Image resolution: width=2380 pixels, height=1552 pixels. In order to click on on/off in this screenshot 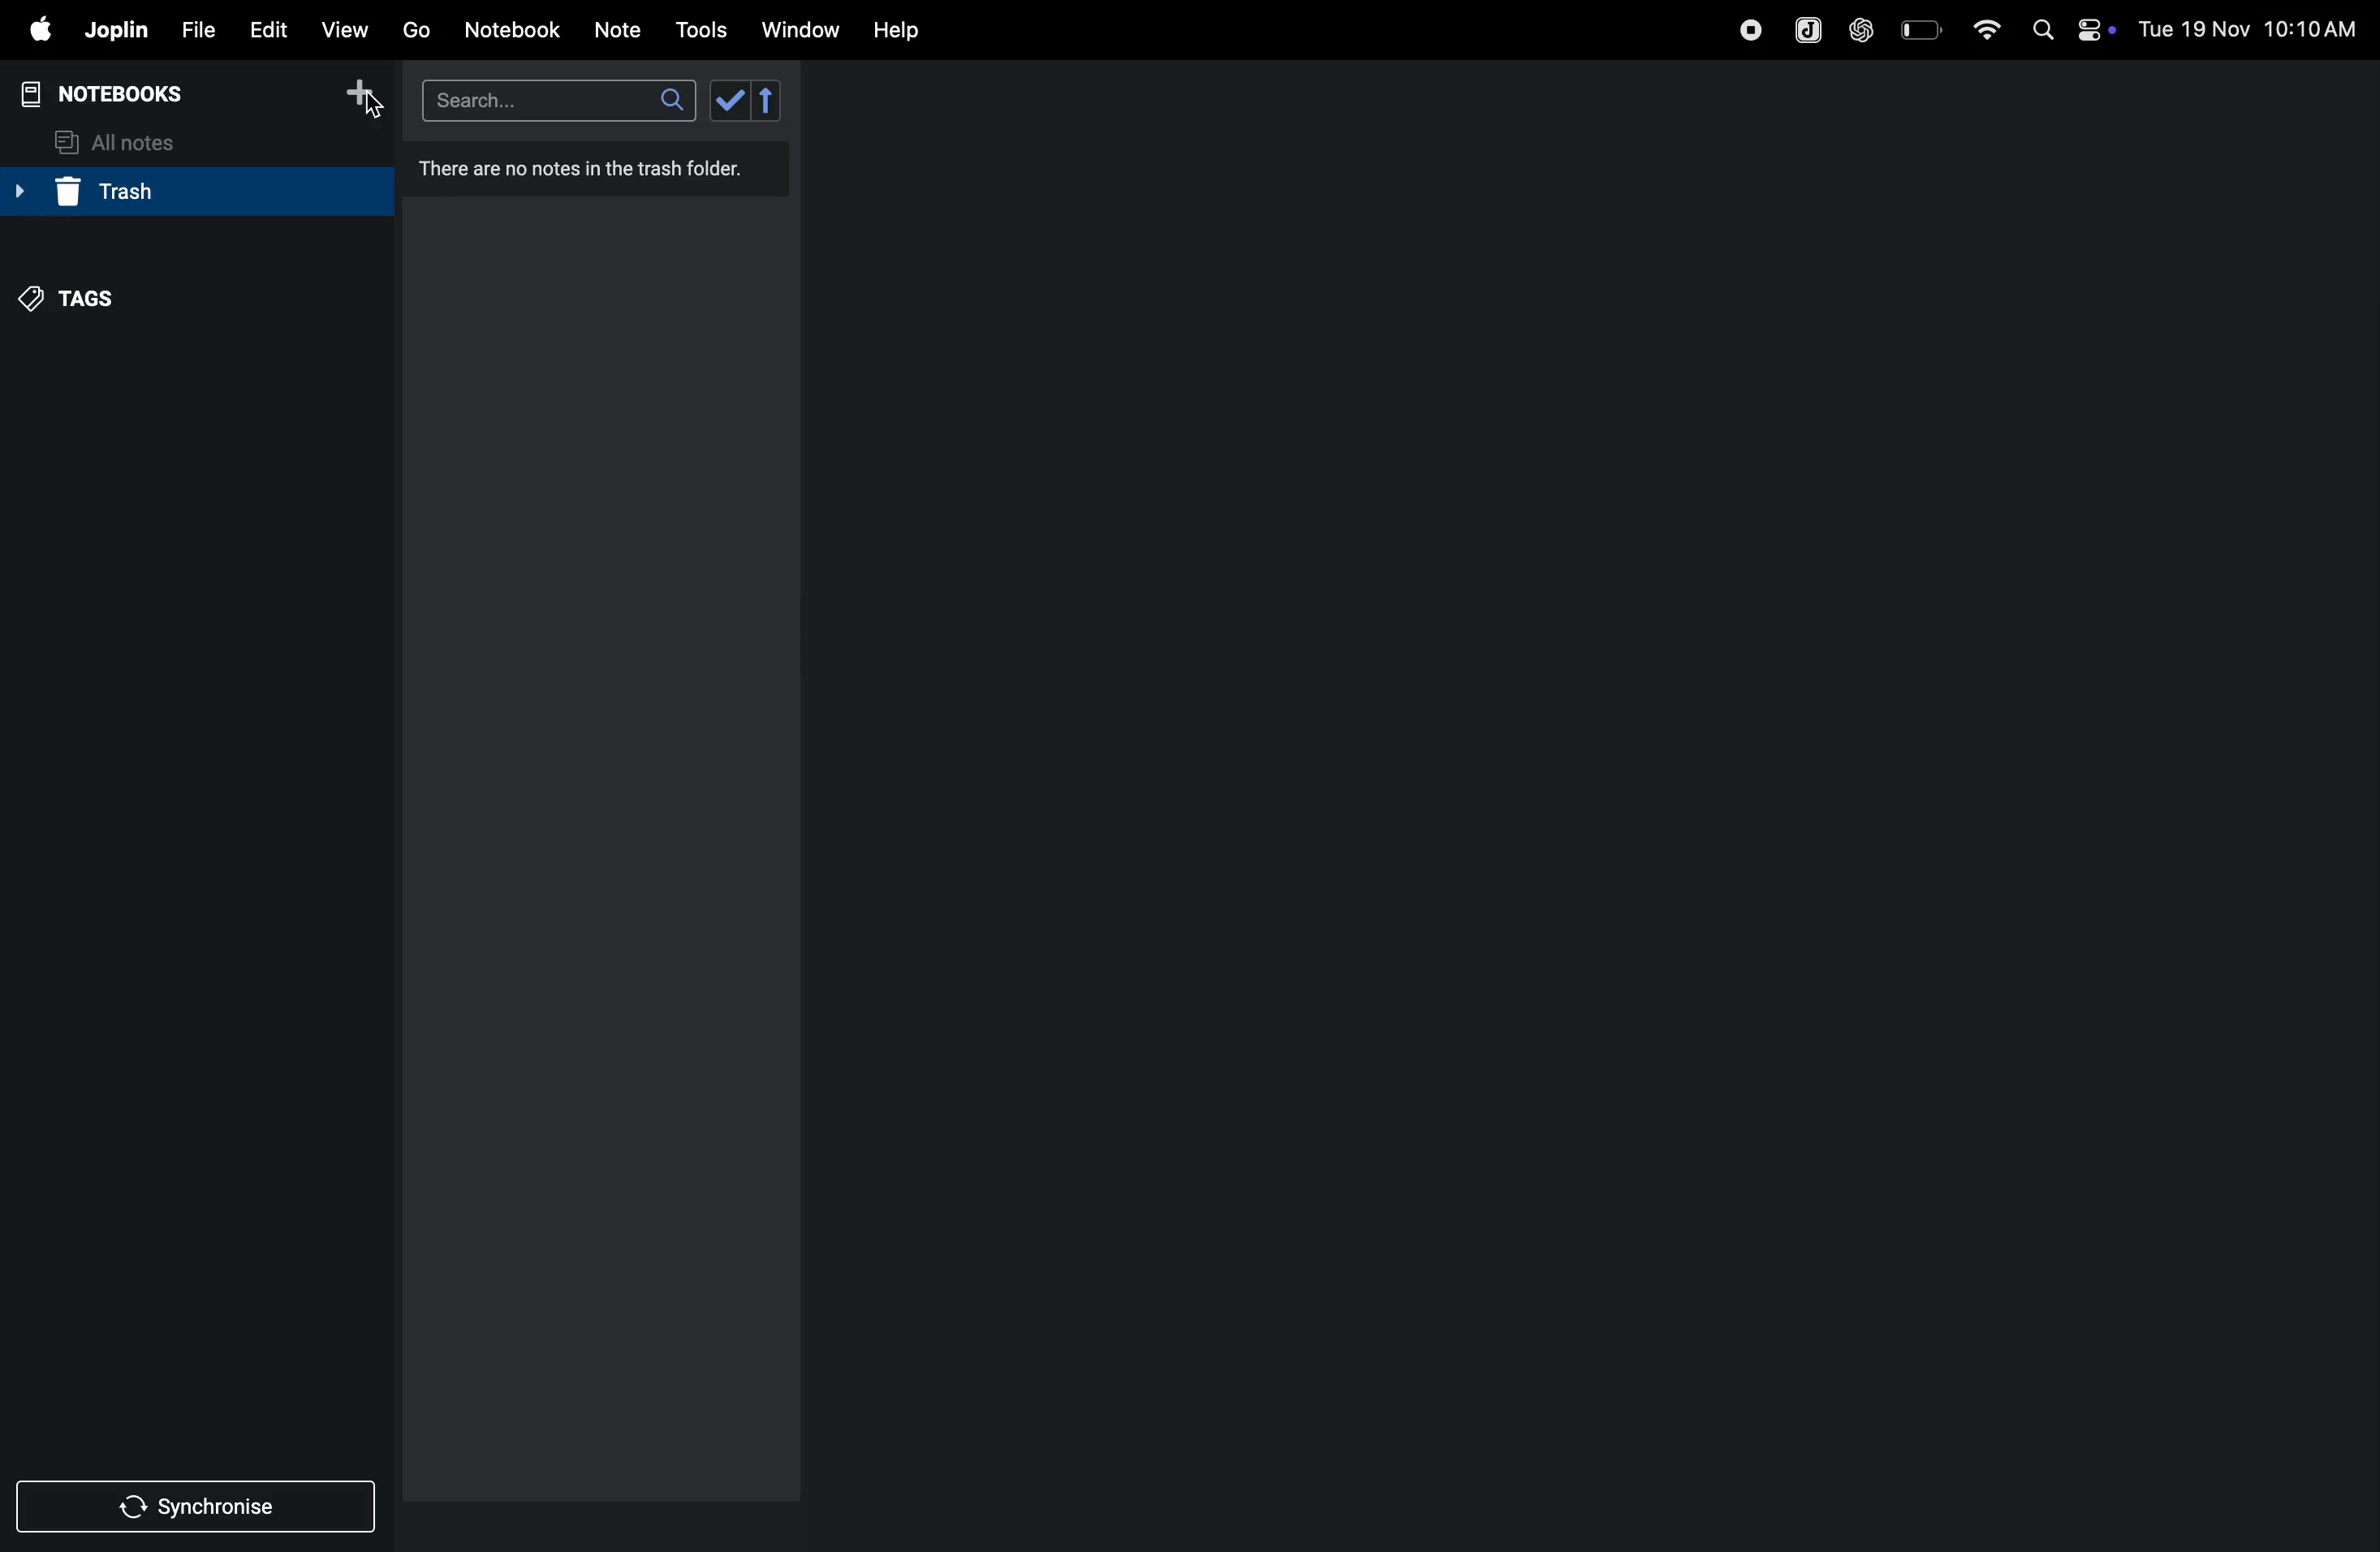, I will do `click(2095, 30)`.